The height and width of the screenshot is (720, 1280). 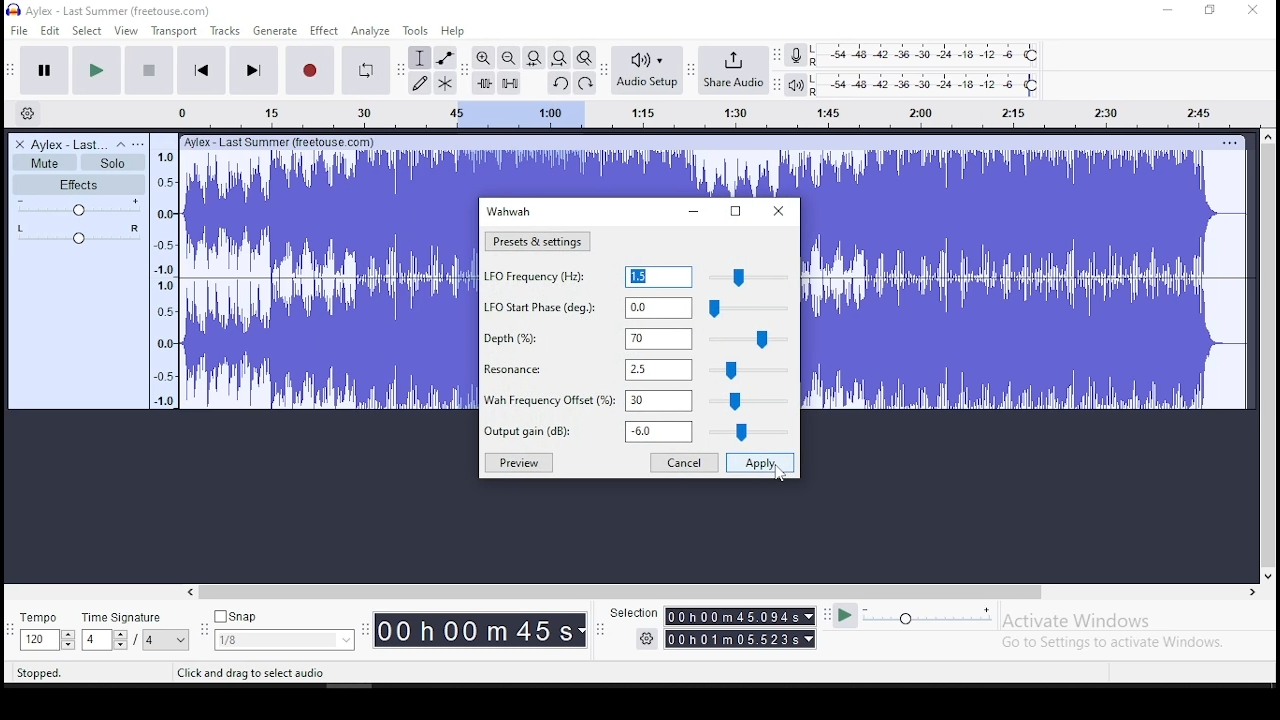 I want to click on wah, so click(x=509, y=211).